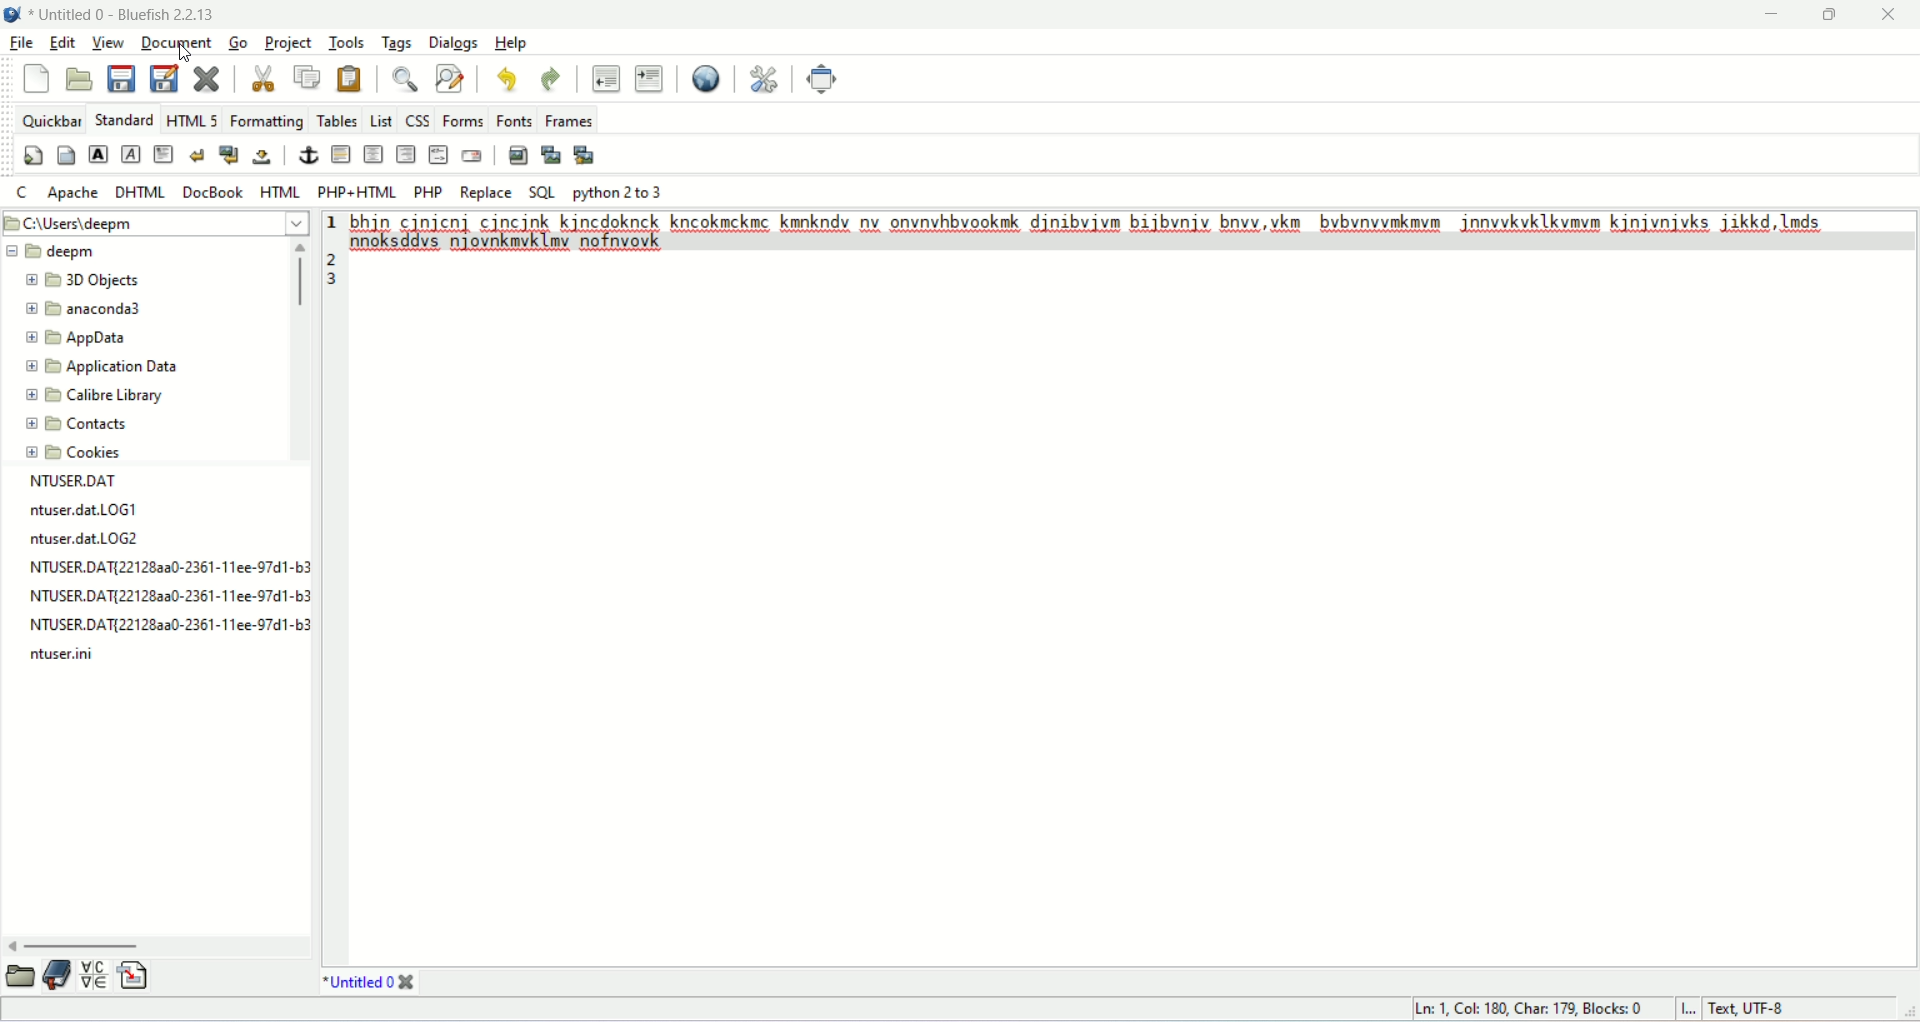  I want to click on tags, so click(397, 41).